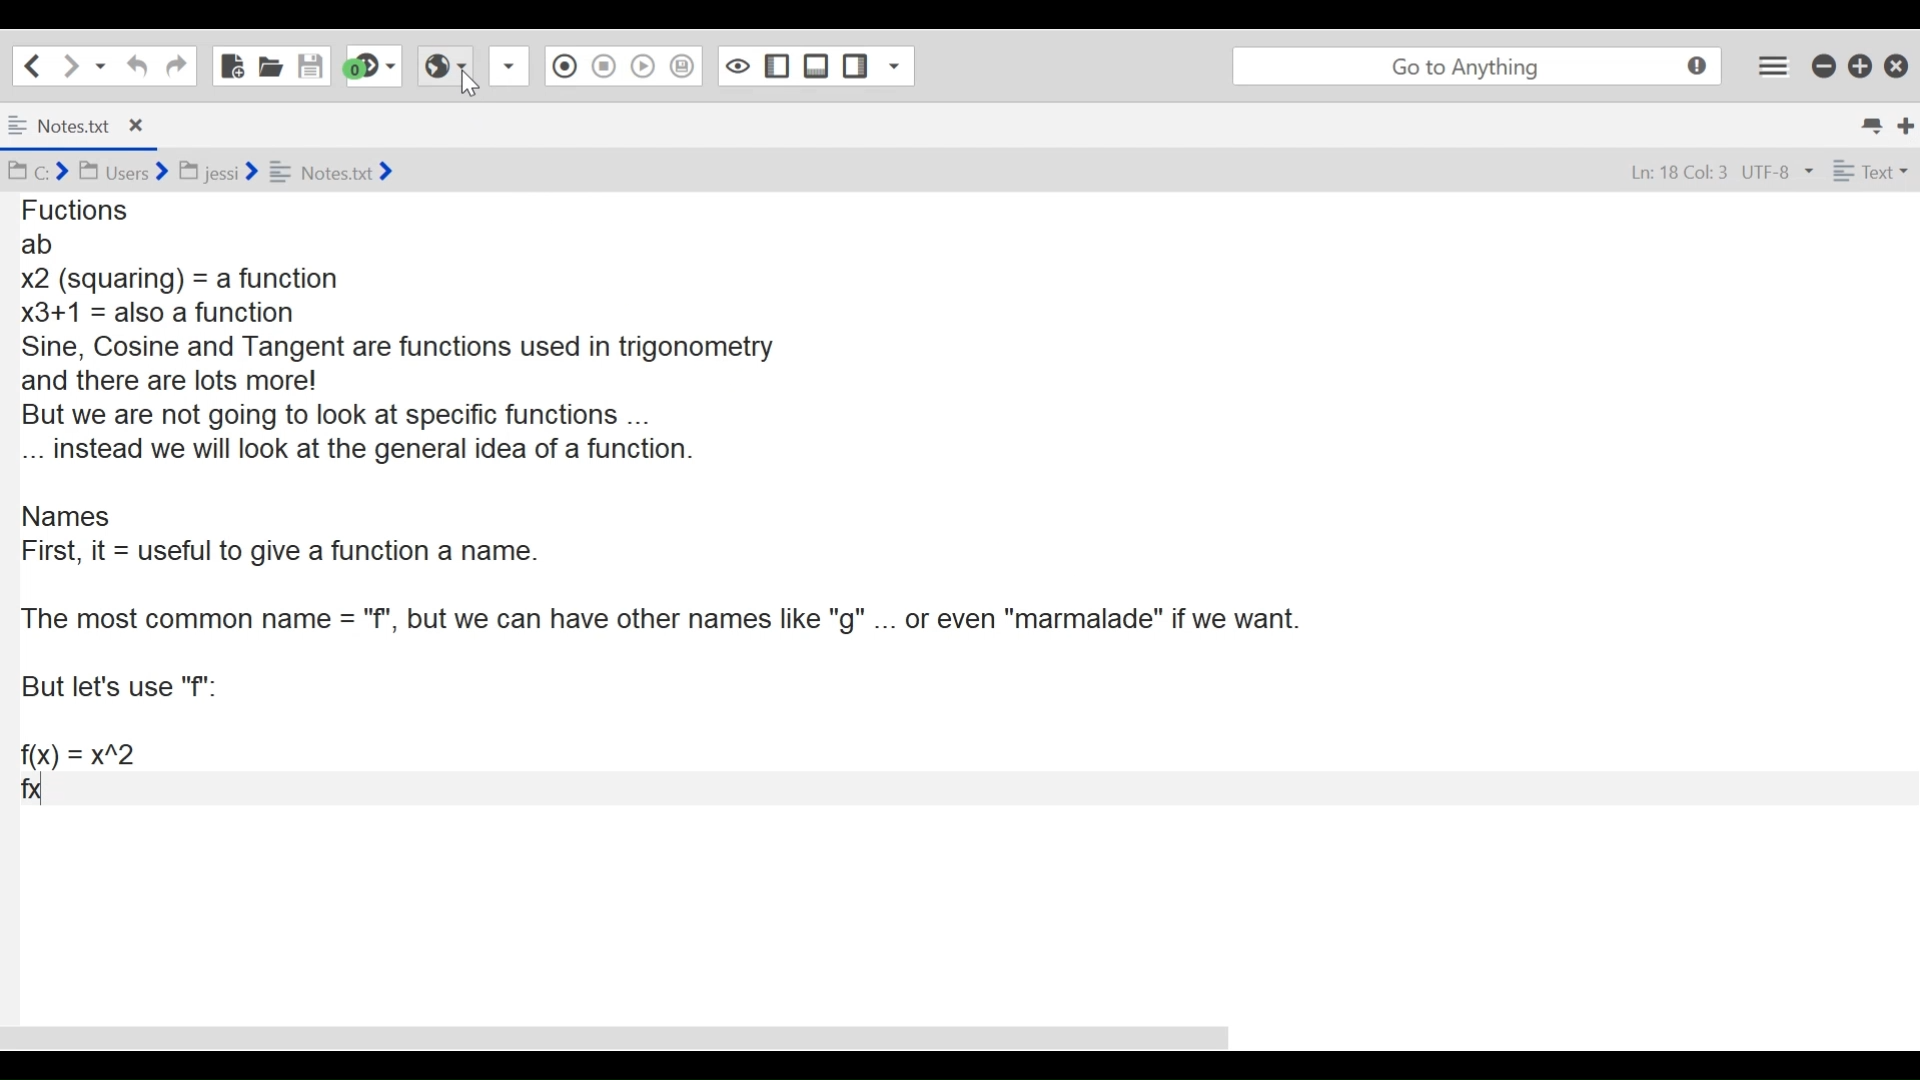  I want to click on go to anything, so click(1477, 65).